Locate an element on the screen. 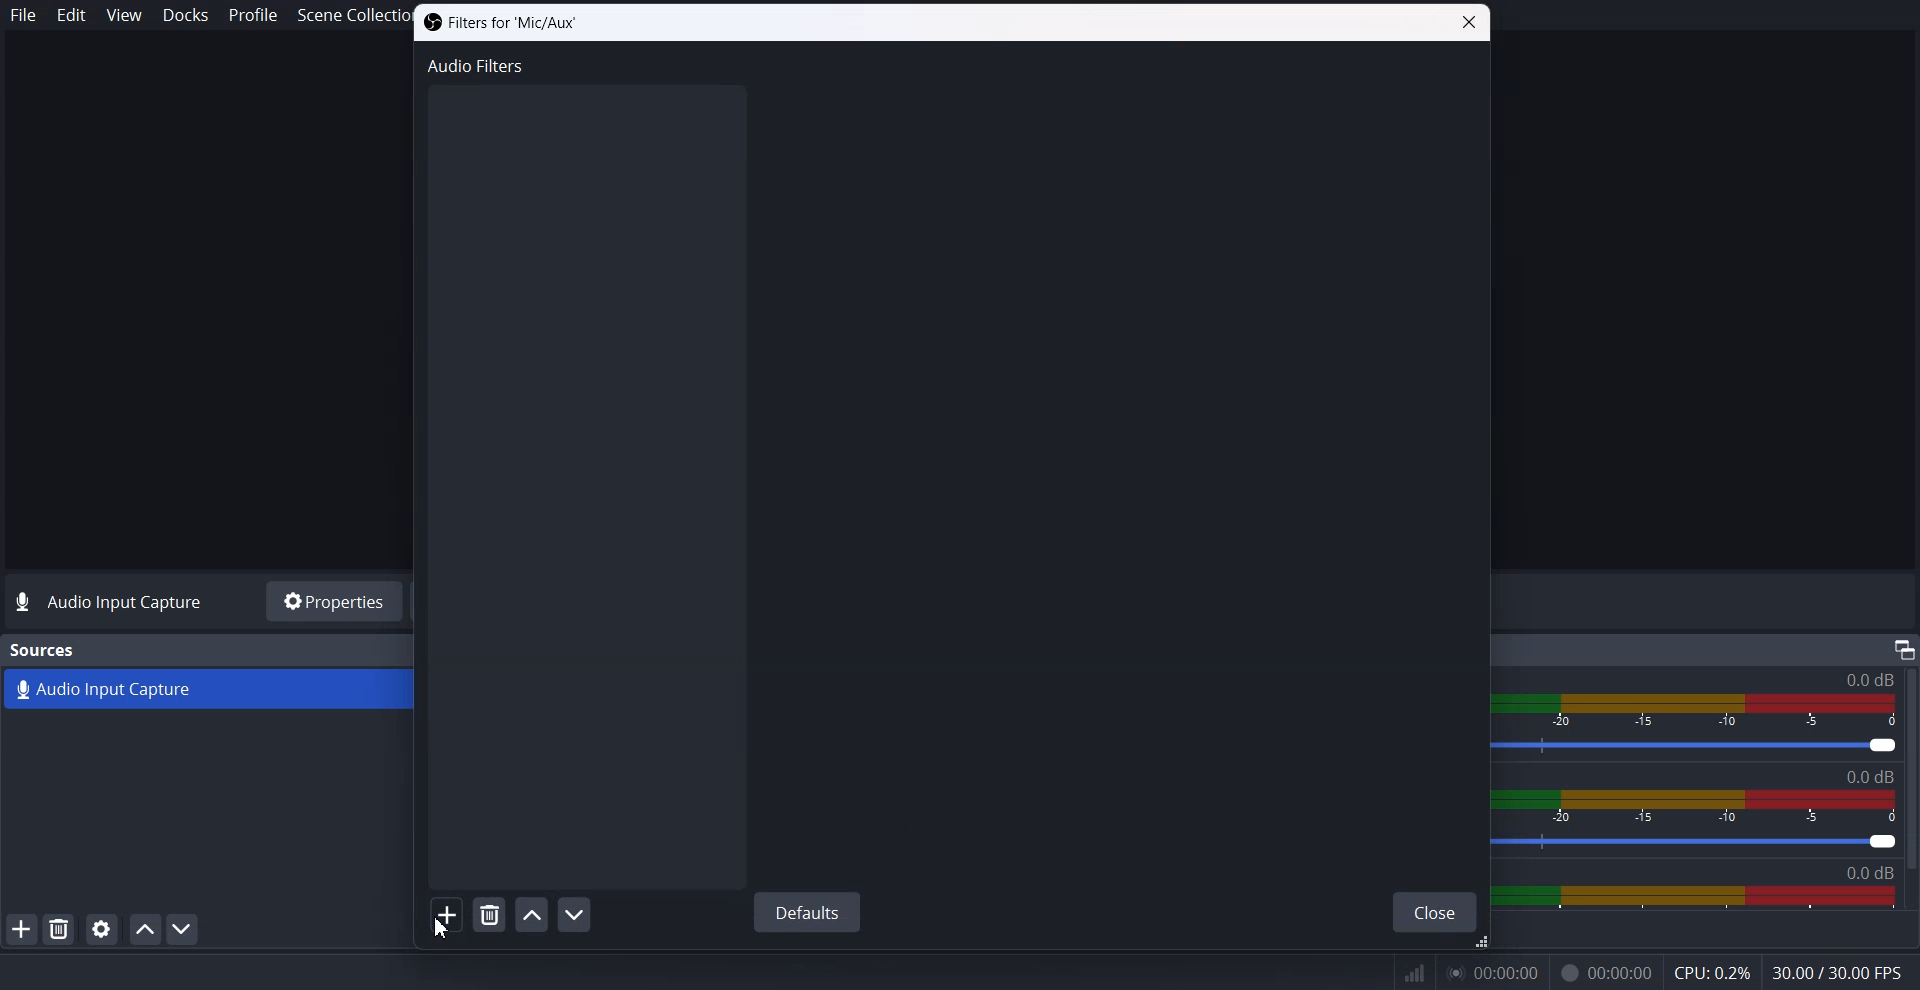  CPU: 0.3% is located at coordinates (1711, 975).